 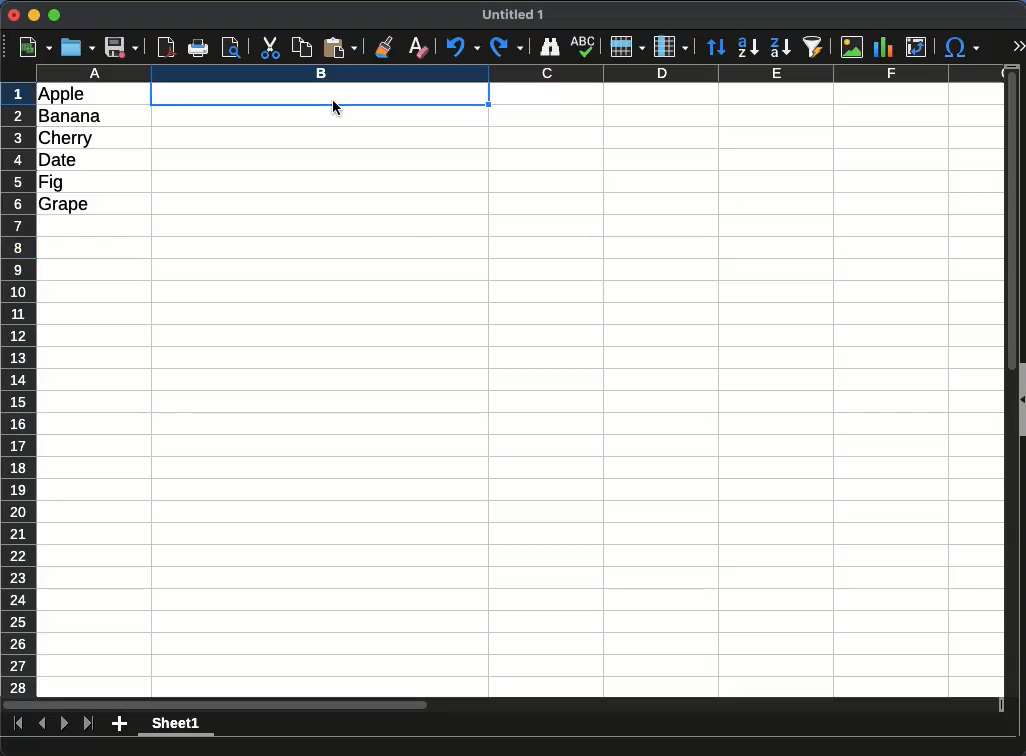 I want to click on next sheet, so click(x=65, y=724).